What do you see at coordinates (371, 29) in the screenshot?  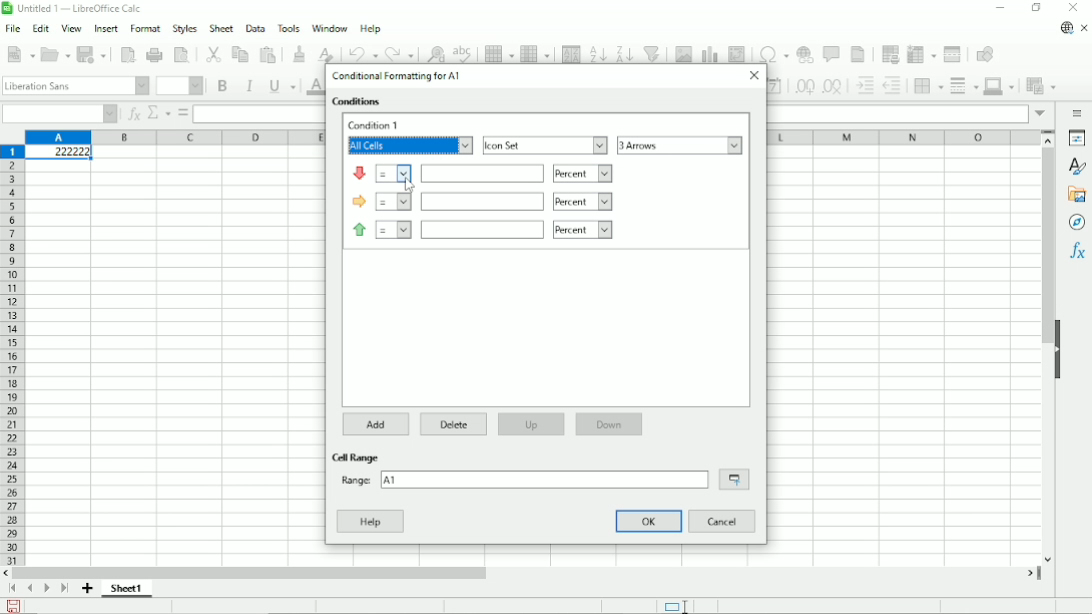 I see `Help` at bounding box center [371, 29].